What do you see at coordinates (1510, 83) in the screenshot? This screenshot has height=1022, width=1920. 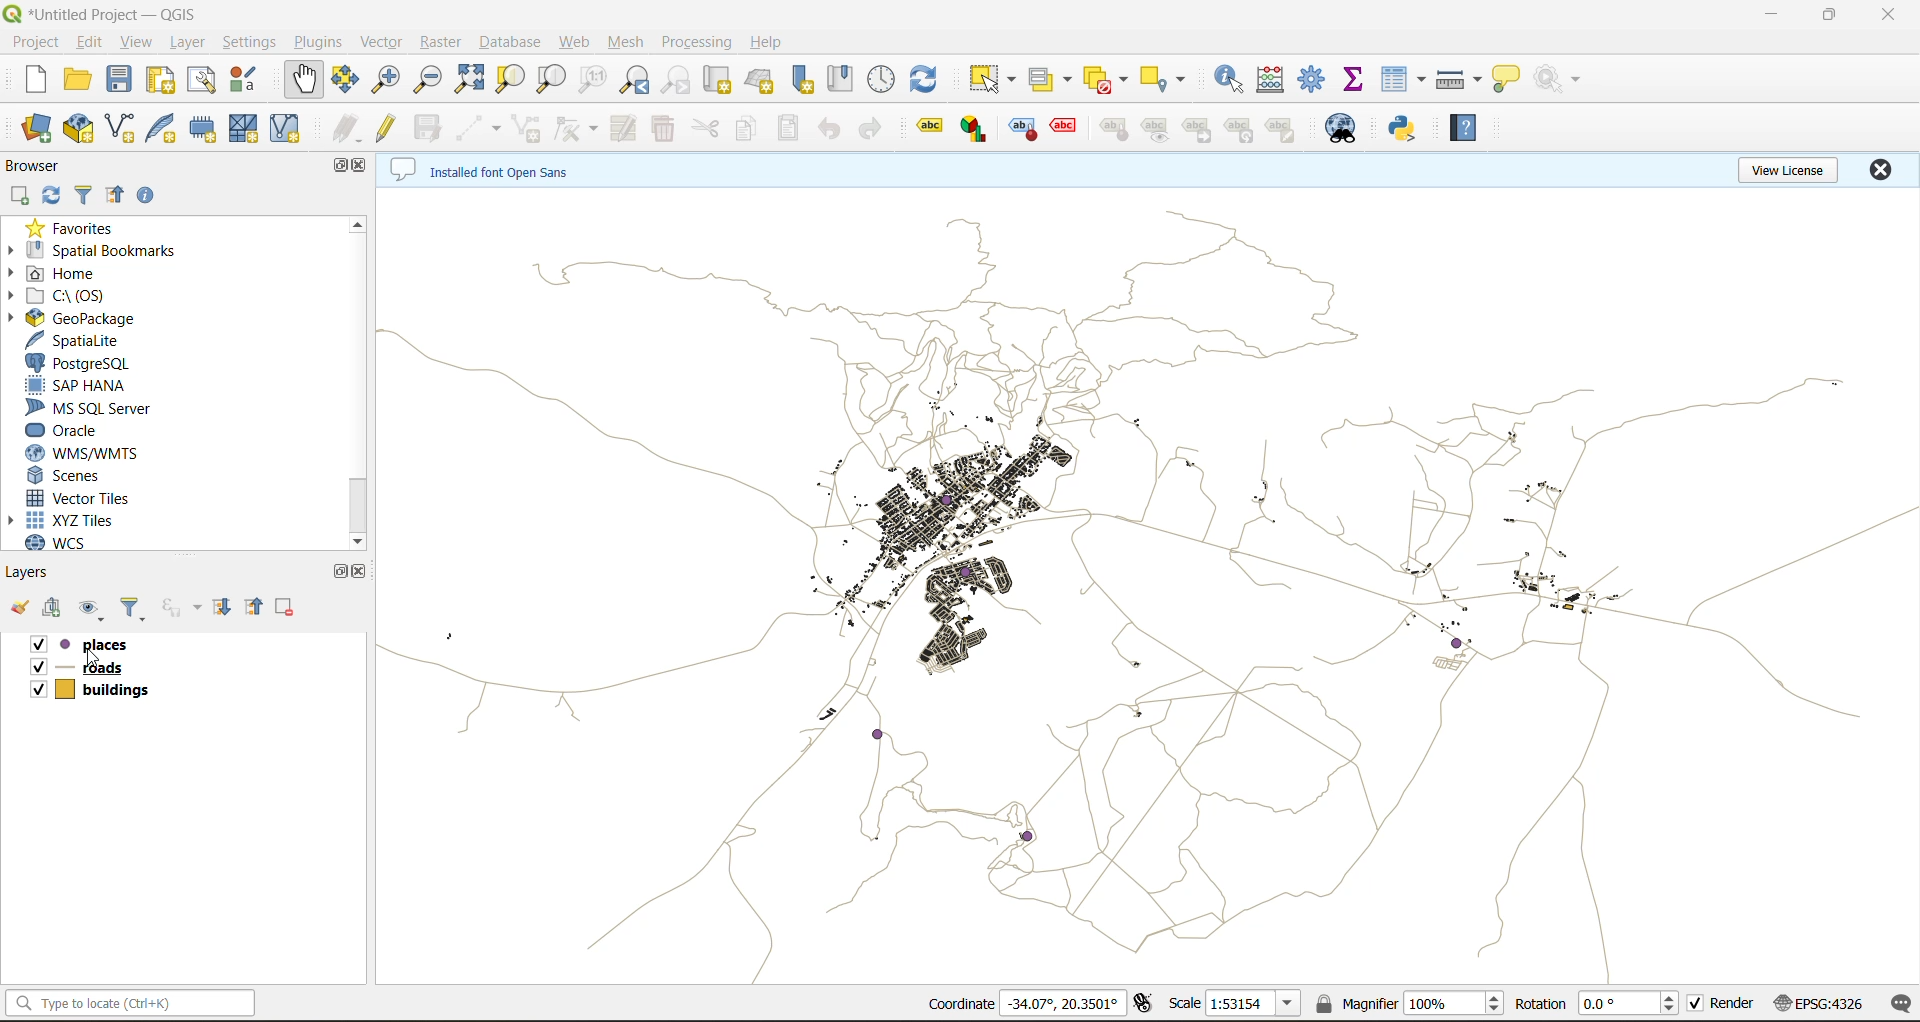 I see `show tips` at bounding box center [1510, 83].